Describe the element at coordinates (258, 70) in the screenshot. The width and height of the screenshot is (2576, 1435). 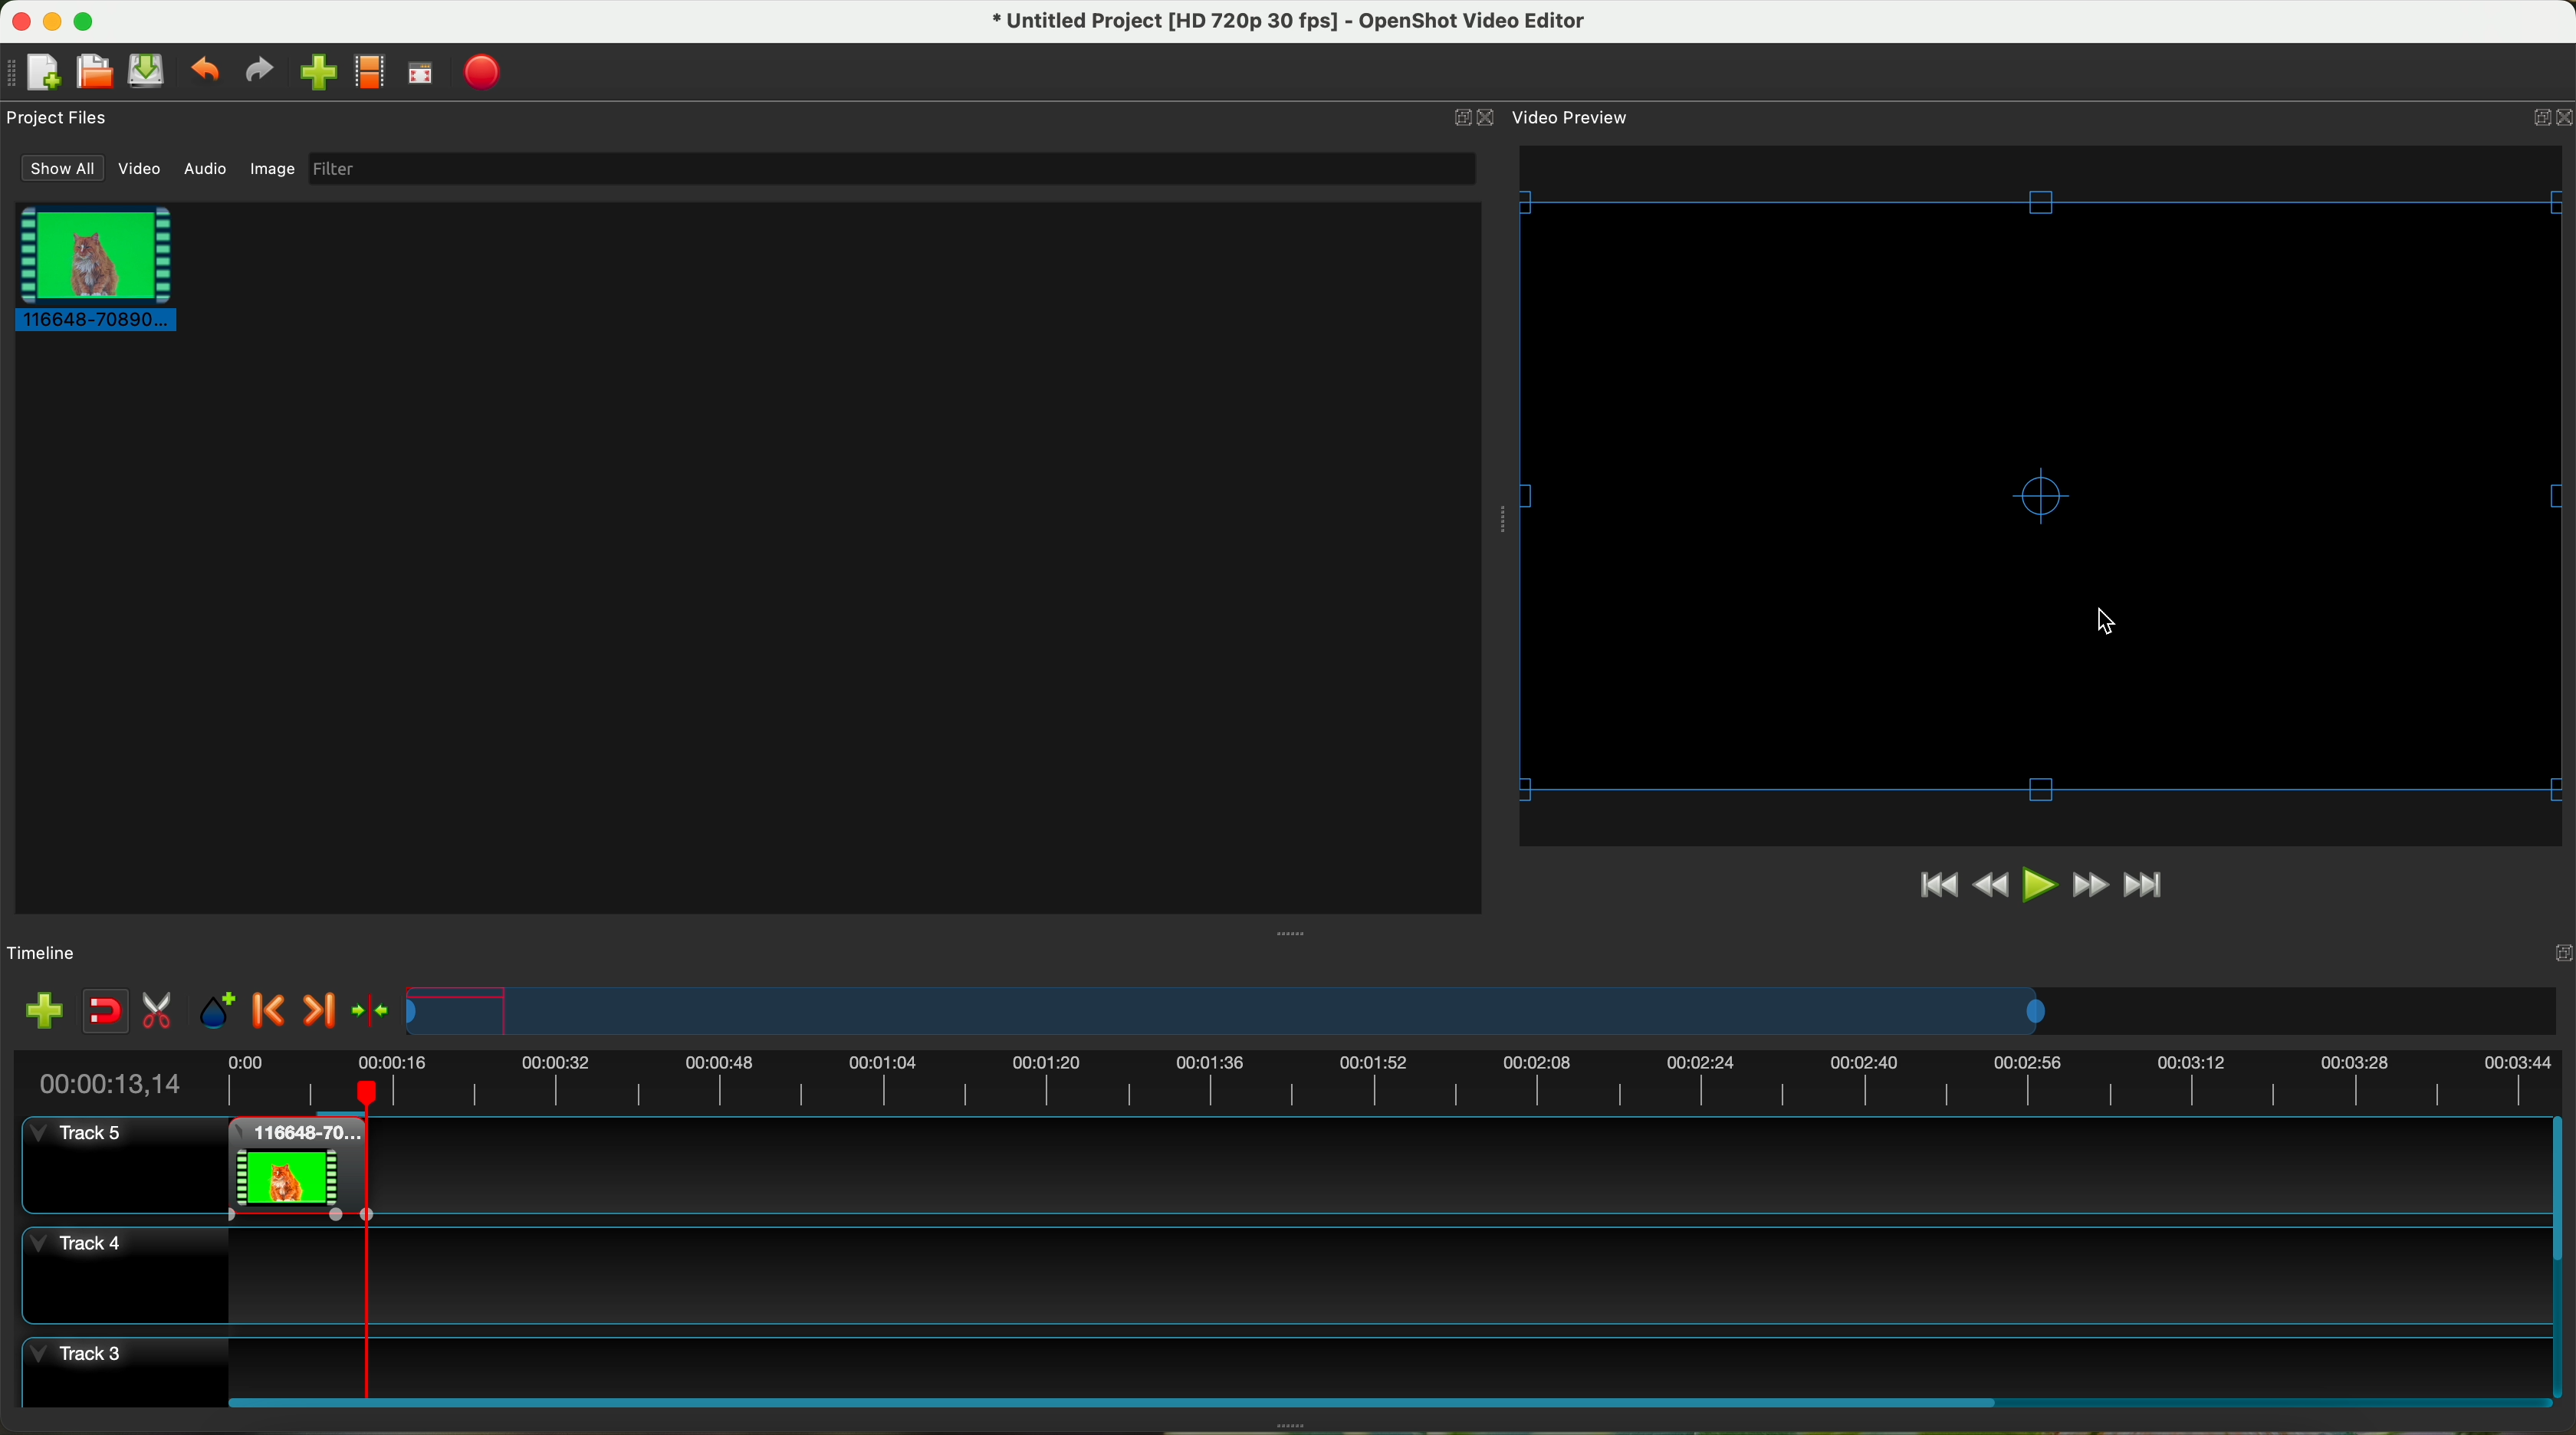
I see `redo` at that location.